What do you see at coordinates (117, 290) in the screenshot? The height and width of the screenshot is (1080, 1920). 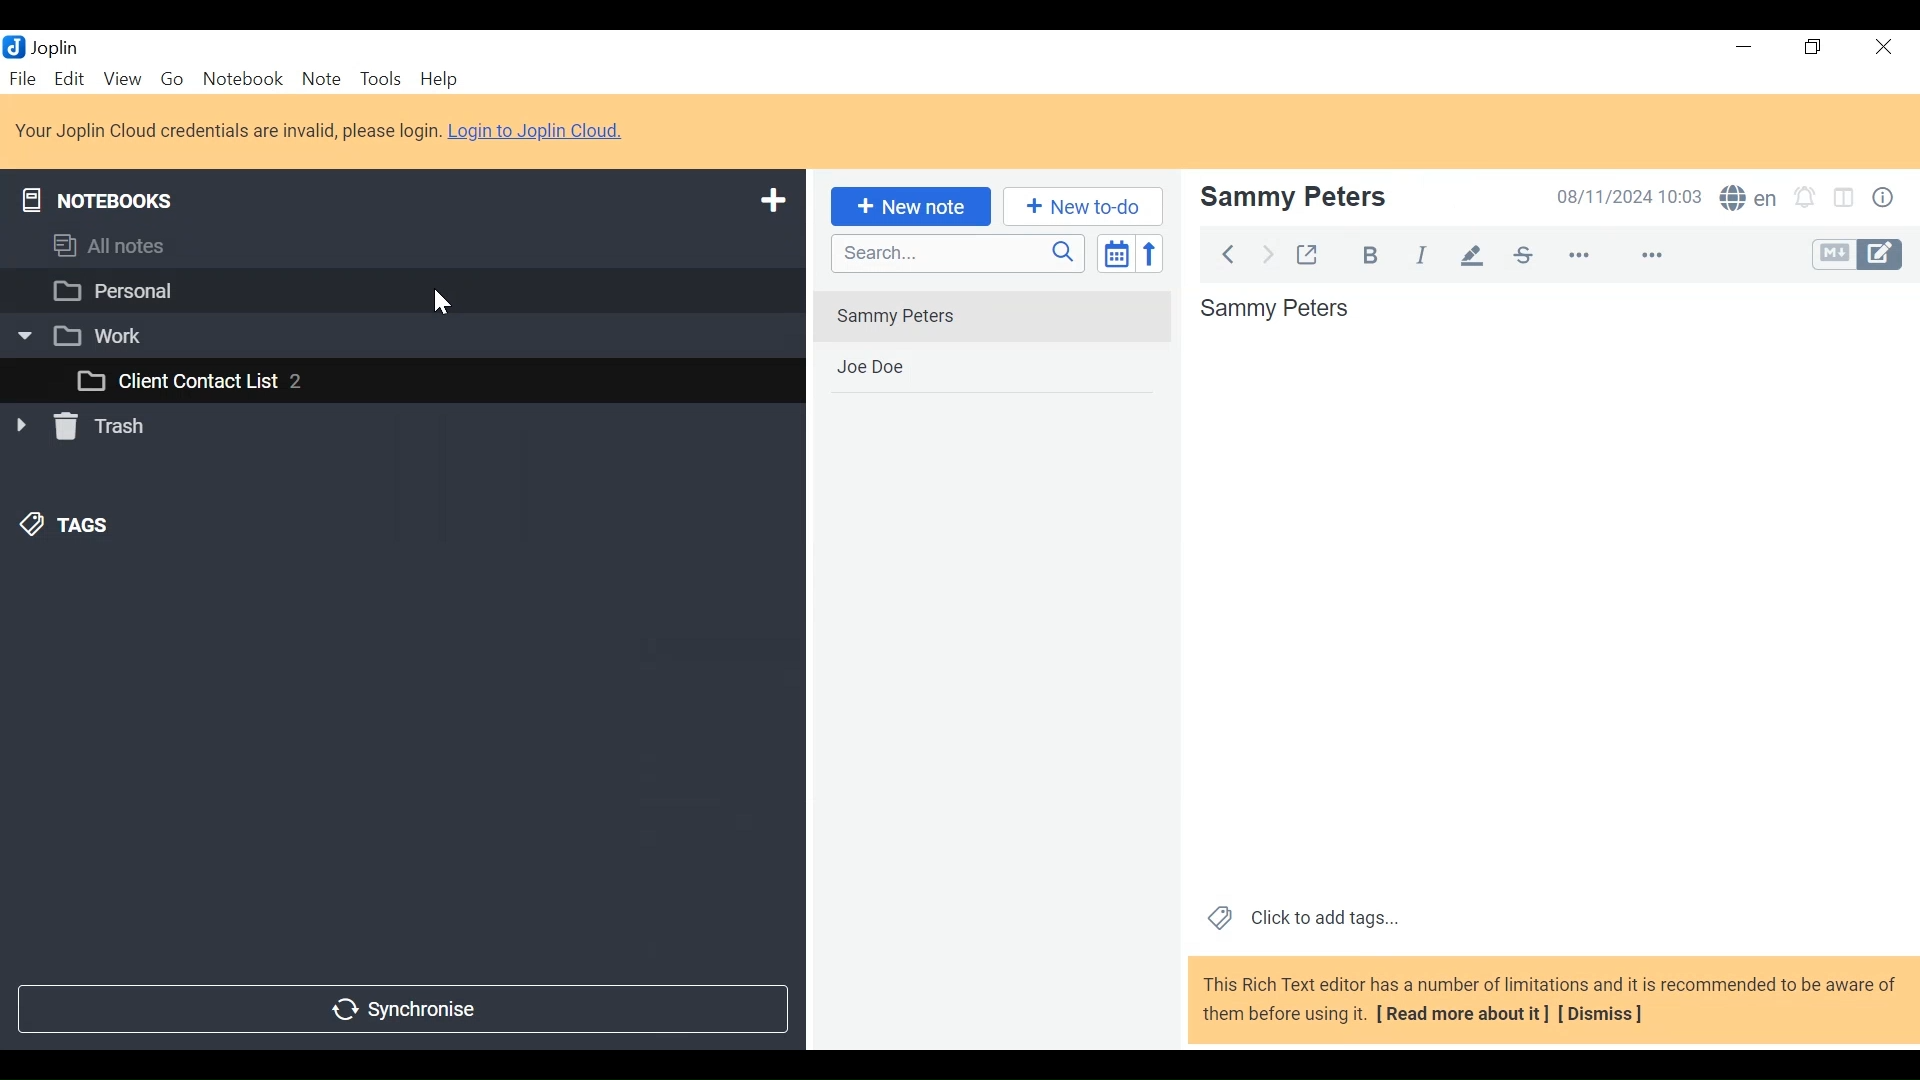 I see `7) Personal` at bounding box center [117, 290].